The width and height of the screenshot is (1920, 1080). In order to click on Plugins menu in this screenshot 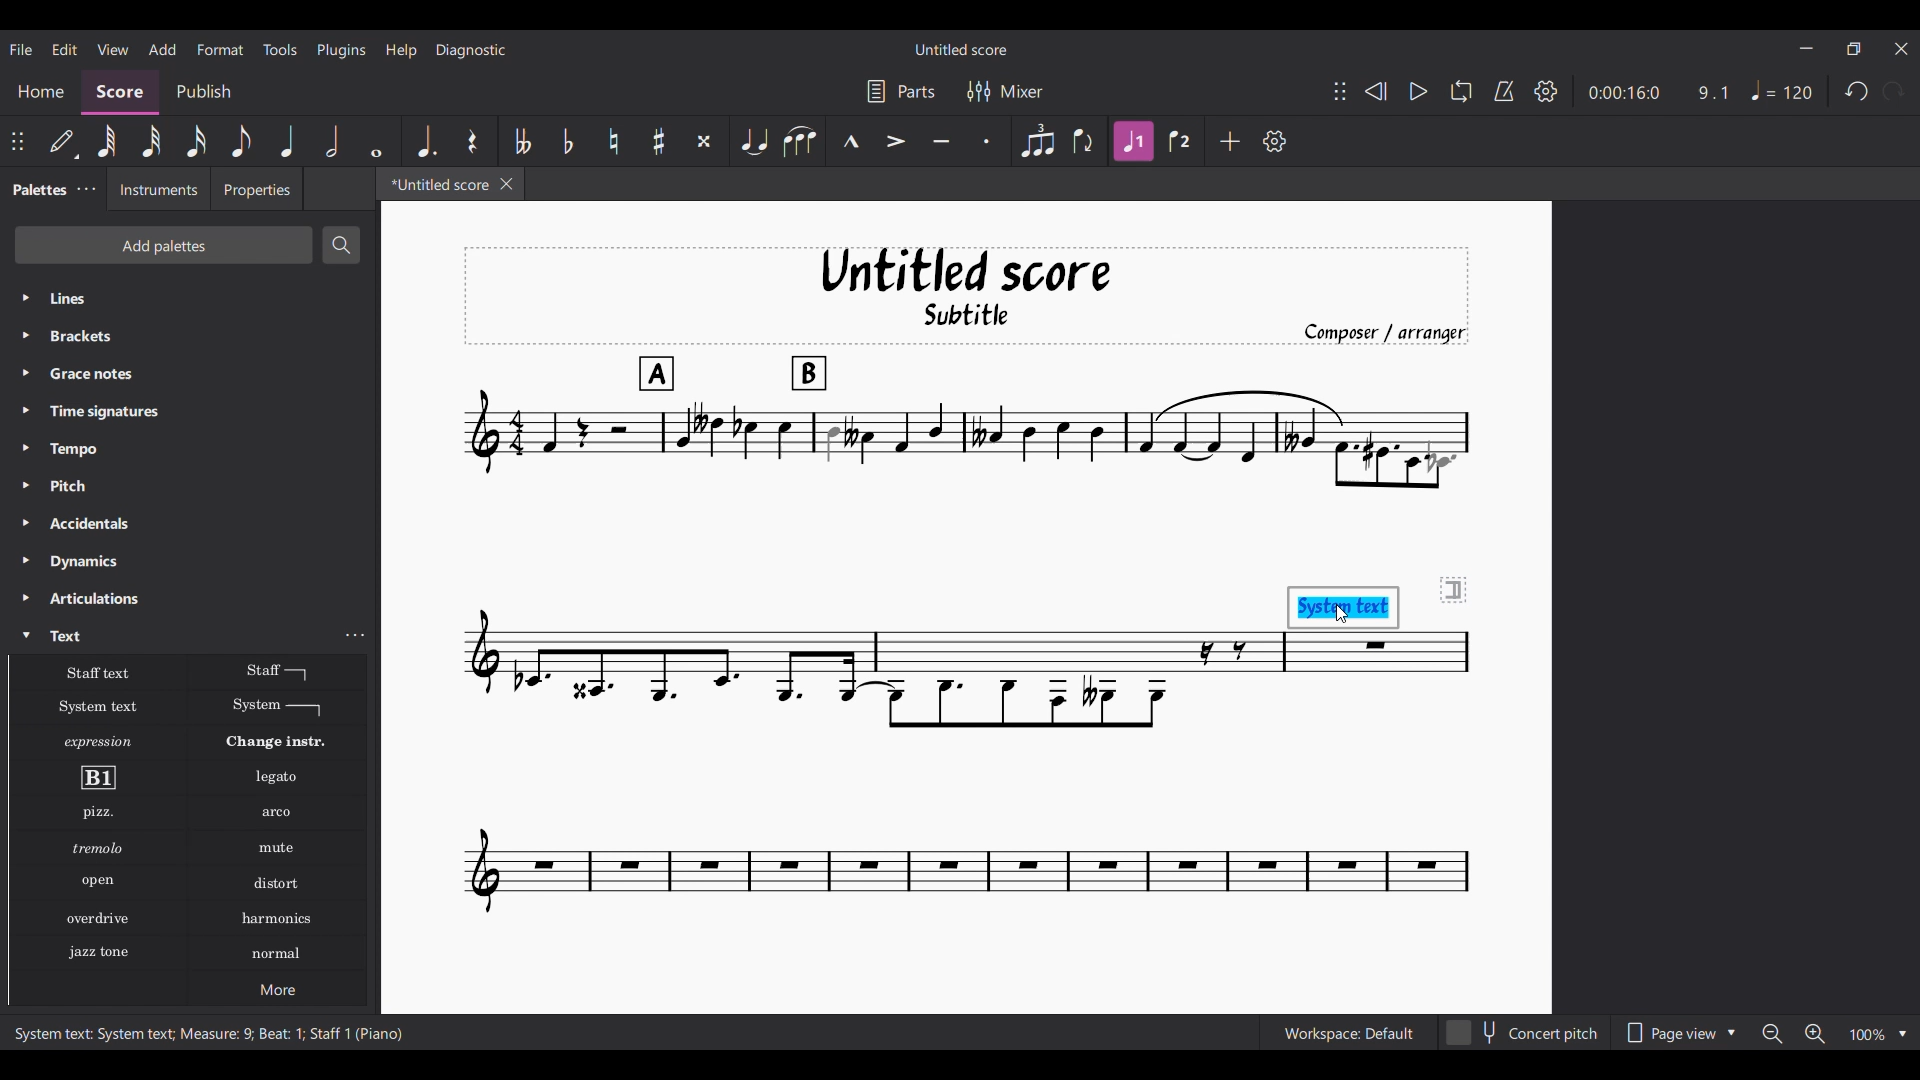, I will do `click(341, 50)`.